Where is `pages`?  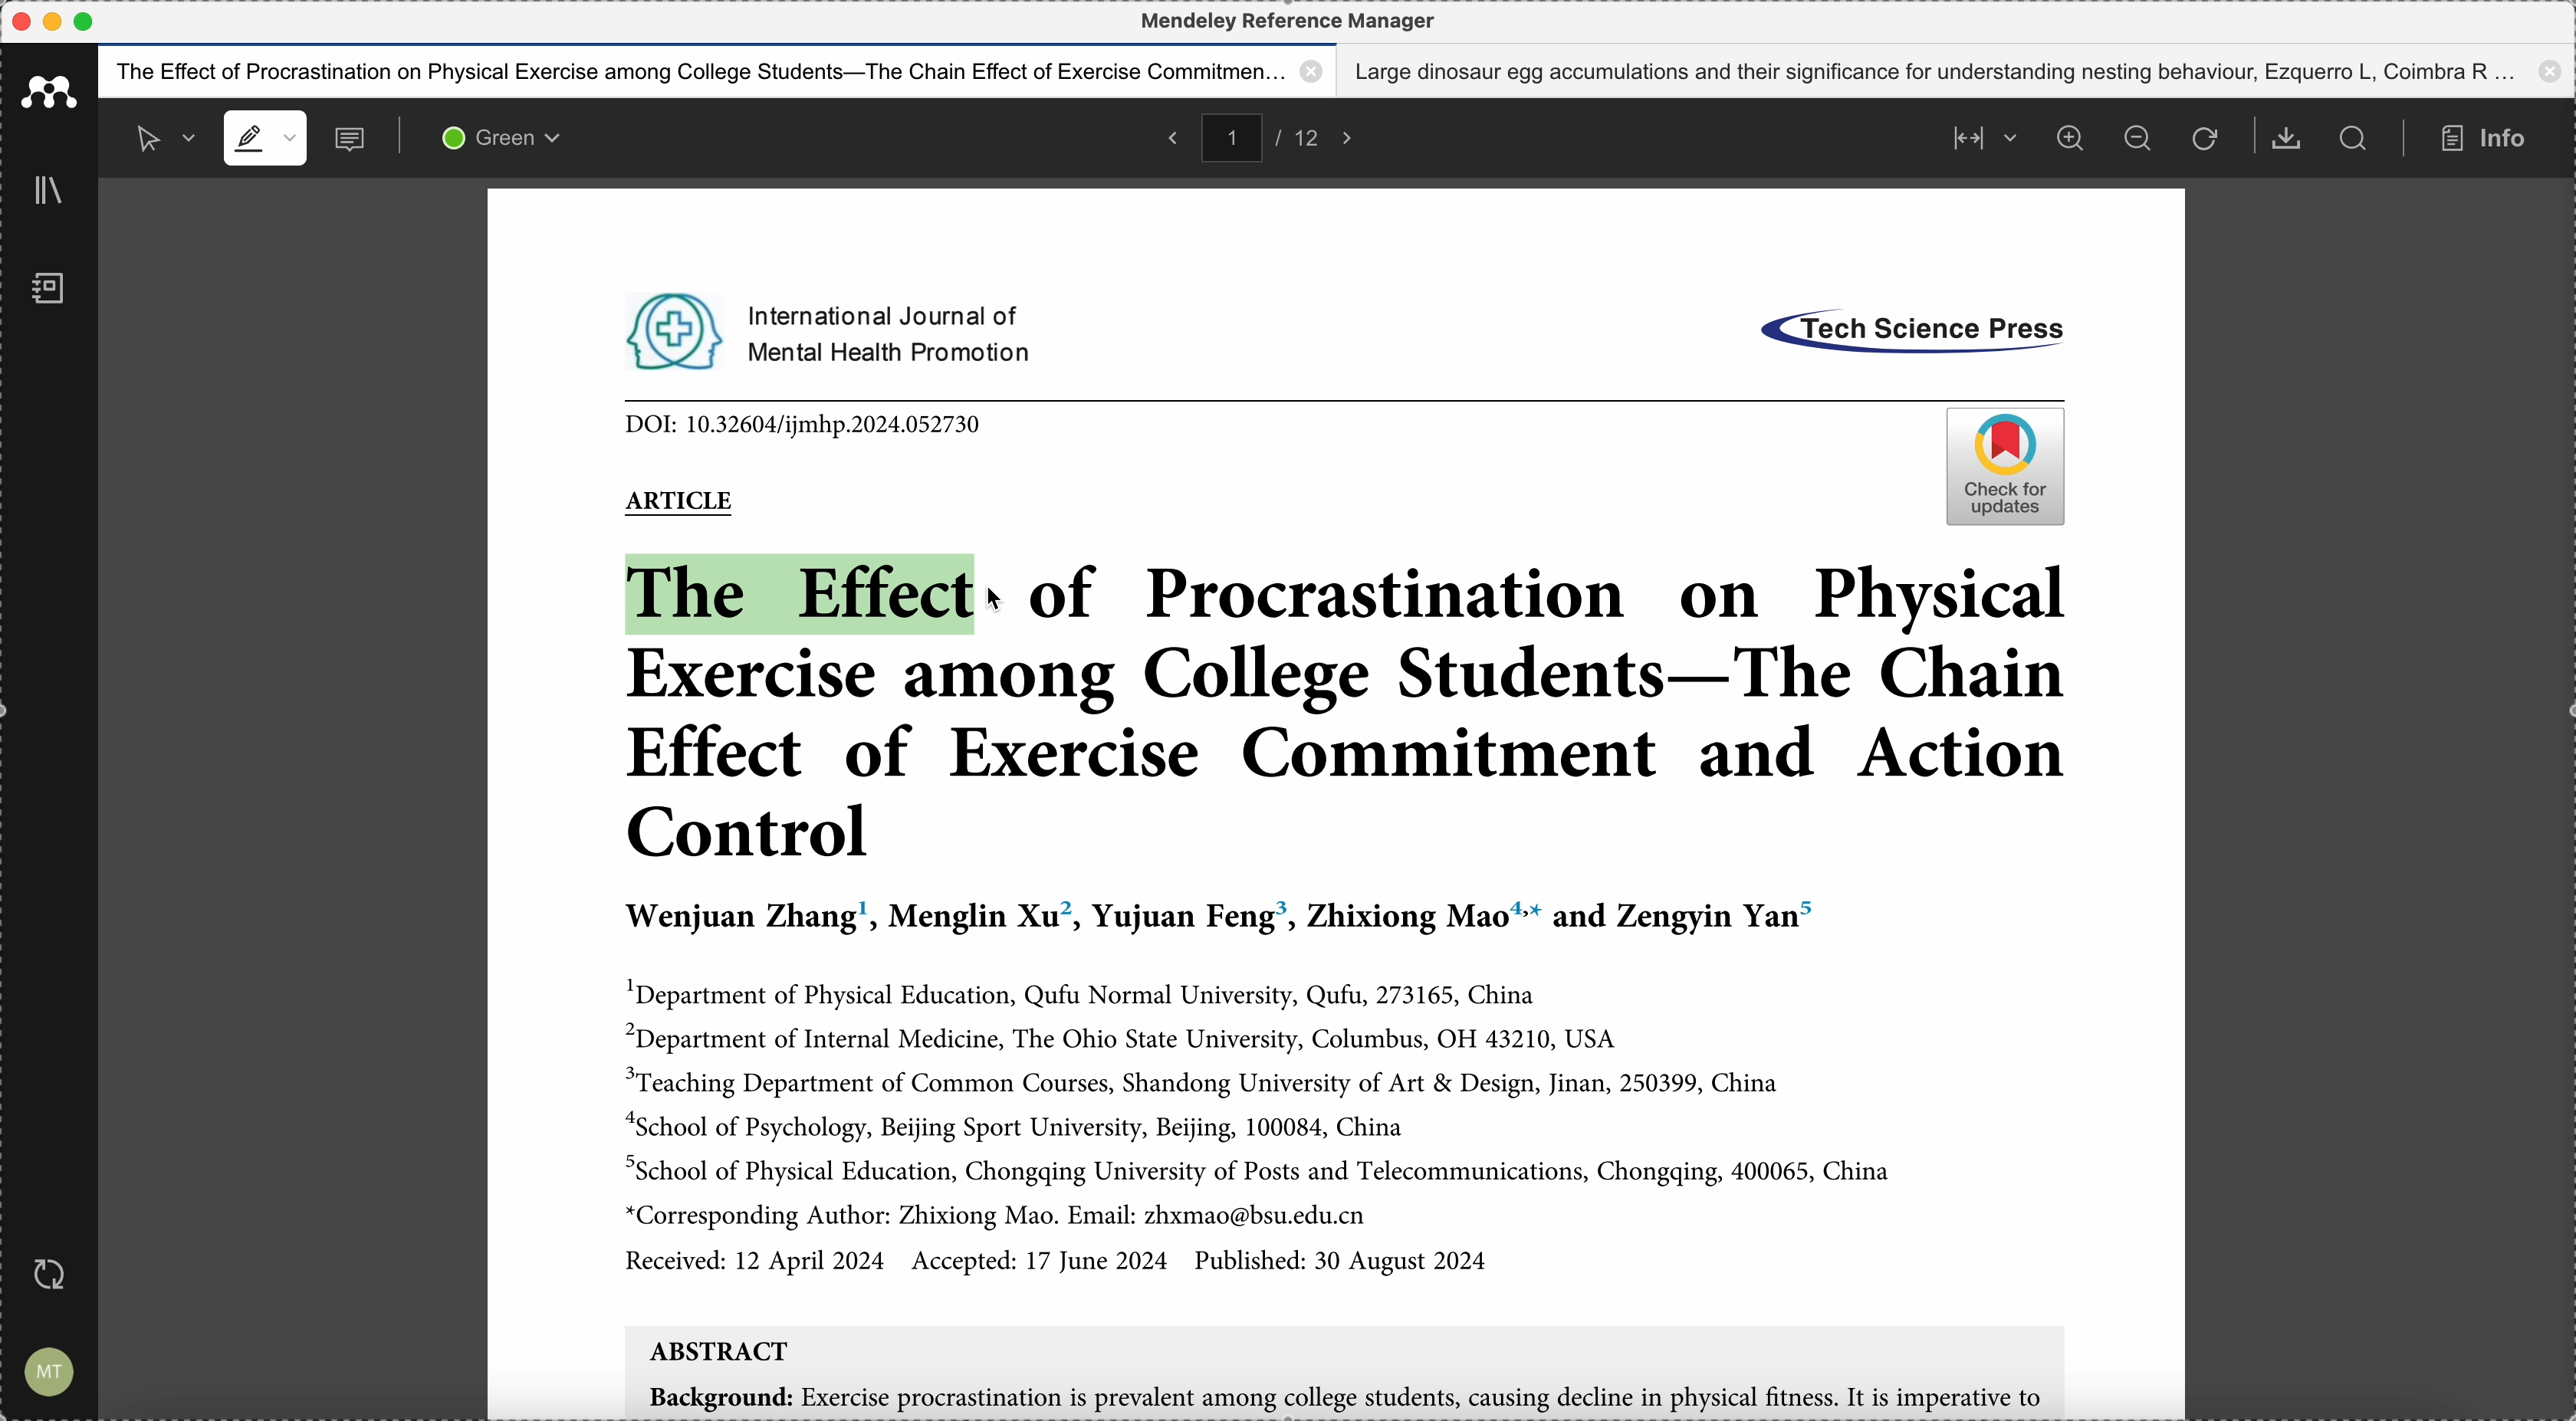
pages is located at coordinates (1269, 135).